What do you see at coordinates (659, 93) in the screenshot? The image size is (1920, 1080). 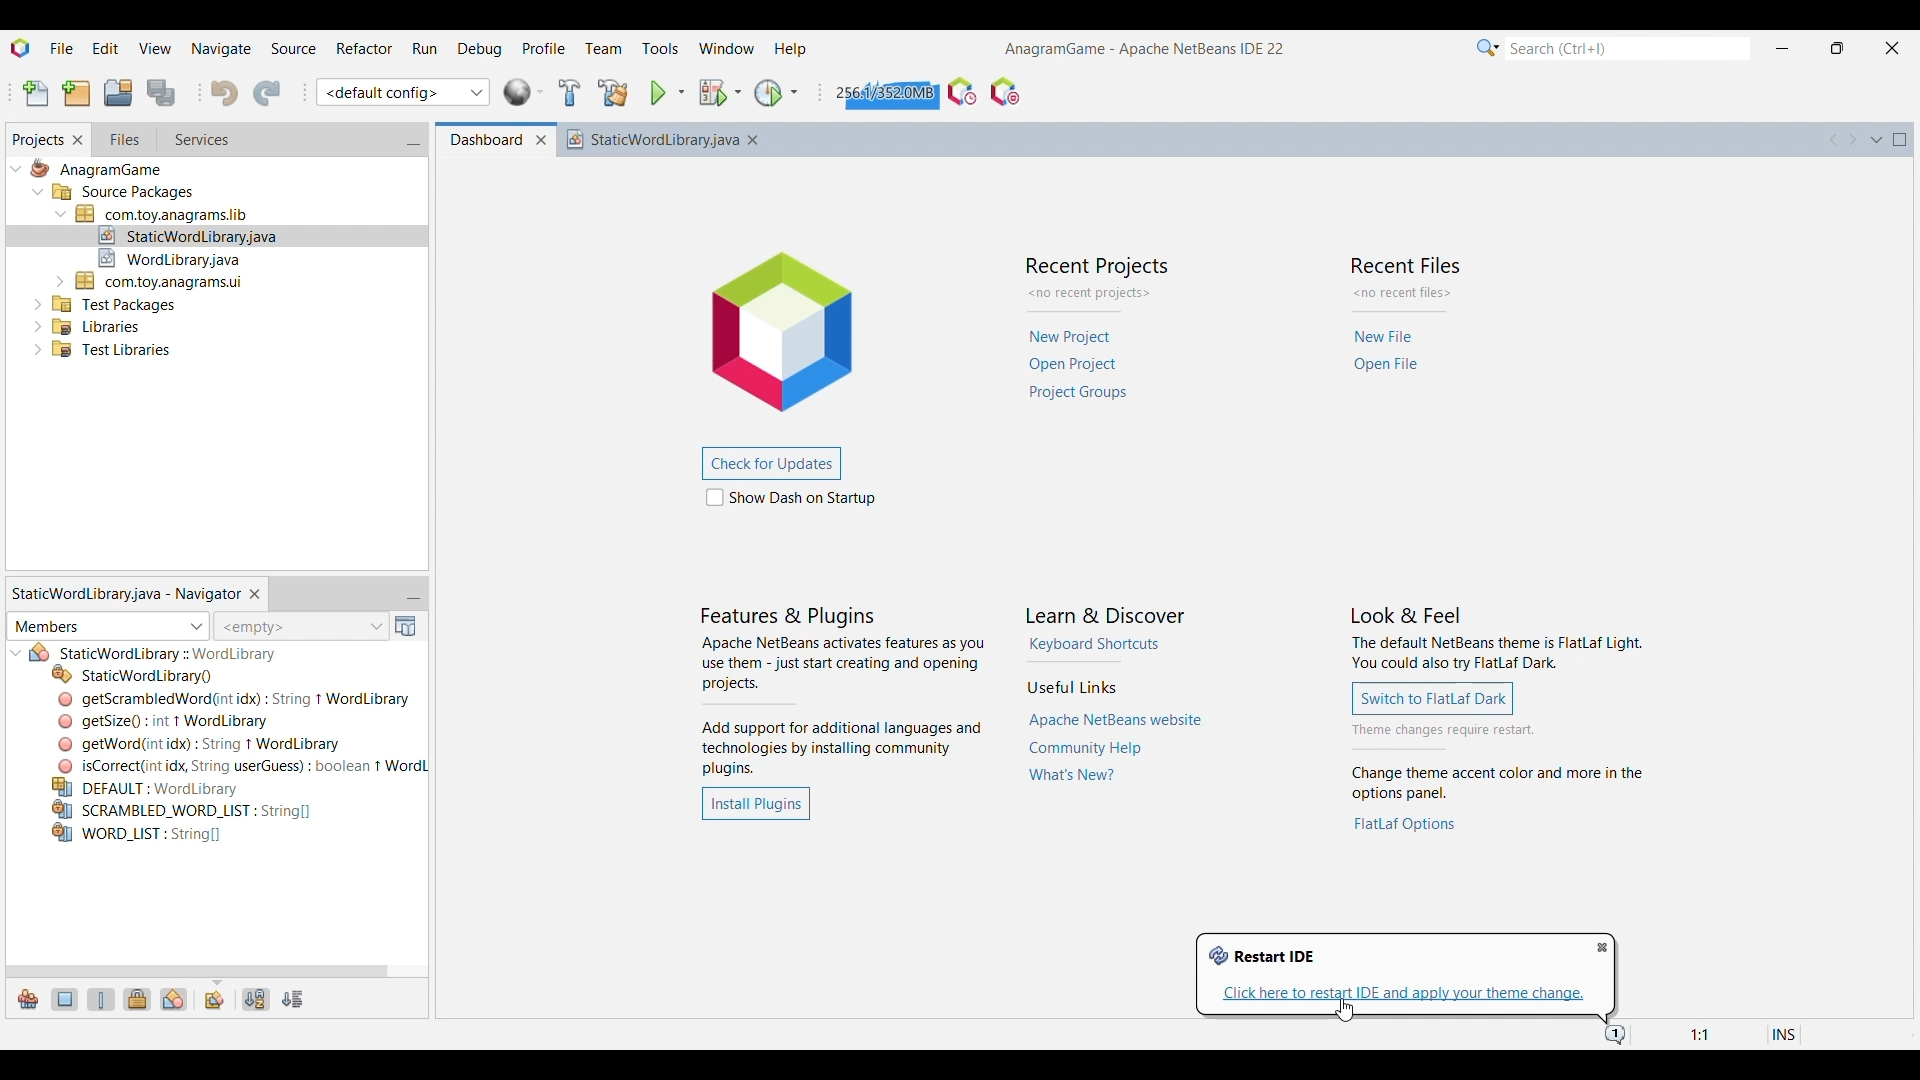 I see `Run project selection` at bounding box center [659, 93].